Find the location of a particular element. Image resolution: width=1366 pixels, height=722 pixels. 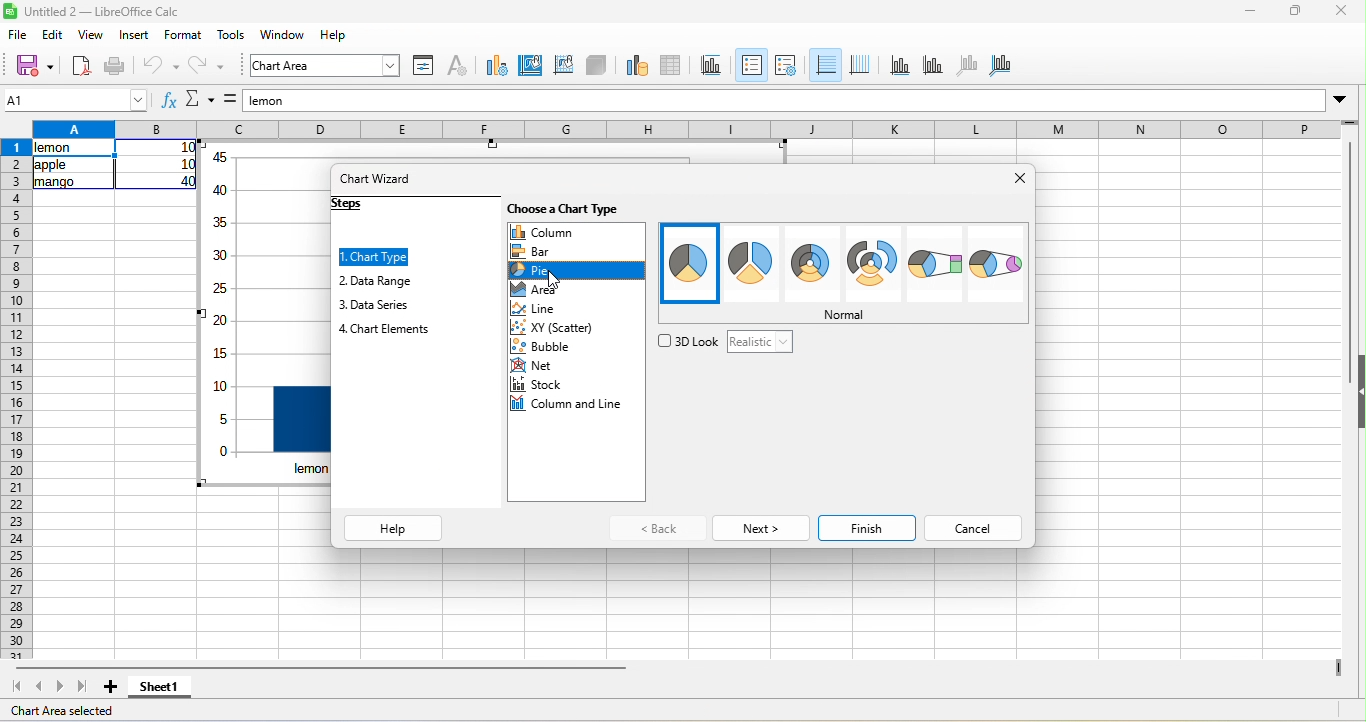

untitled 2- libre ofice calc is located at coordinates (109, 13).